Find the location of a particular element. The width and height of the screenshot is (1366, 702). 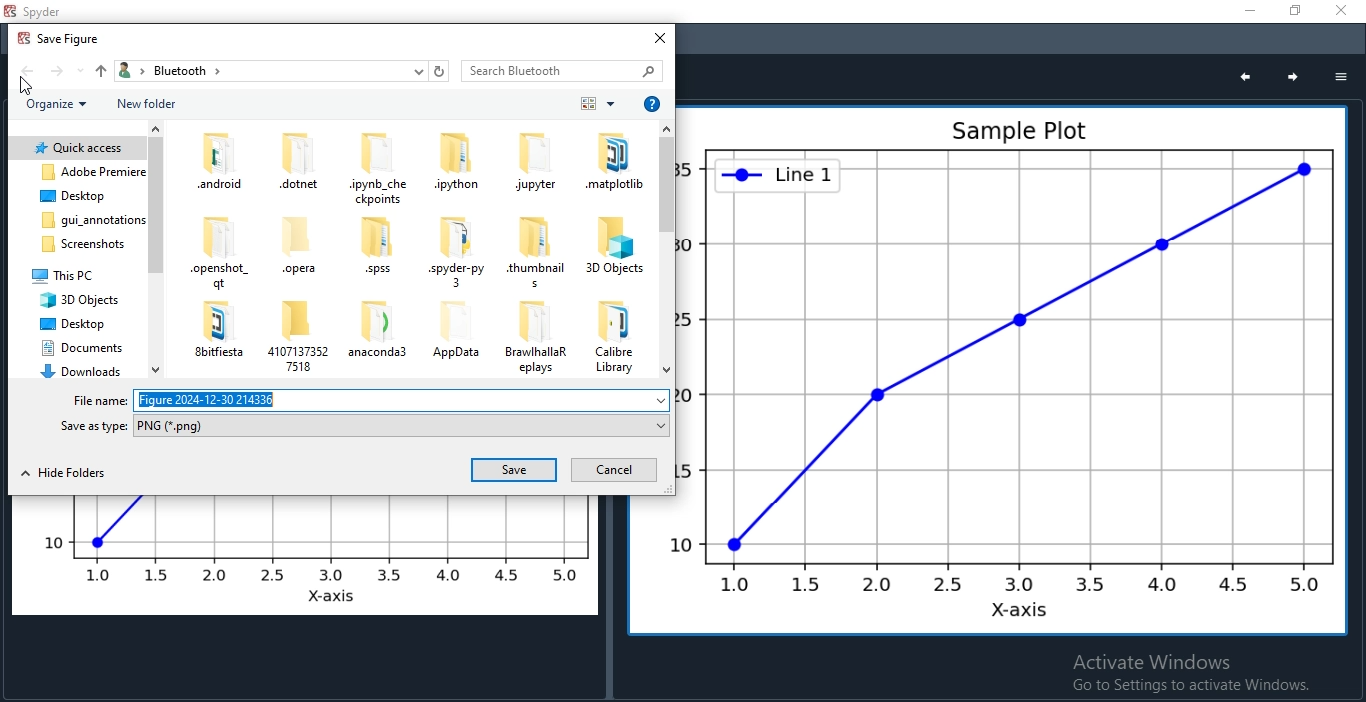

files is located at coordinates (538, 165).